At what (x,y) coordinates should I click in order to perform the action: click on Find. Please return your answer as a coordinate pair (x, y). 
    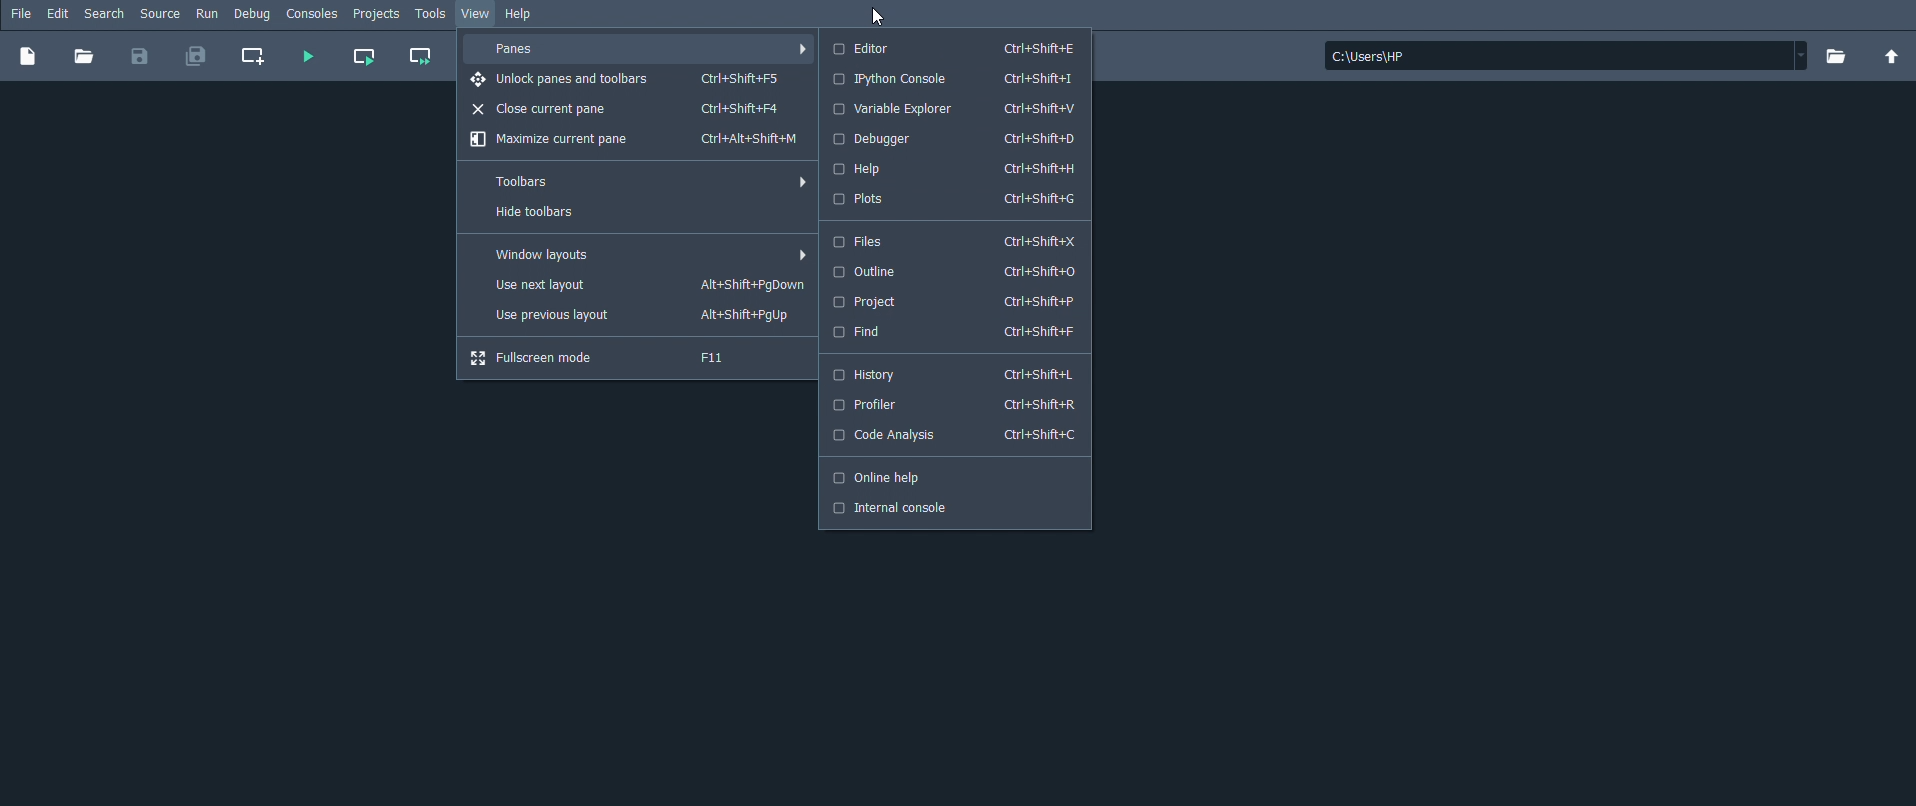
    Looking at the image, I should click on (961, 332).